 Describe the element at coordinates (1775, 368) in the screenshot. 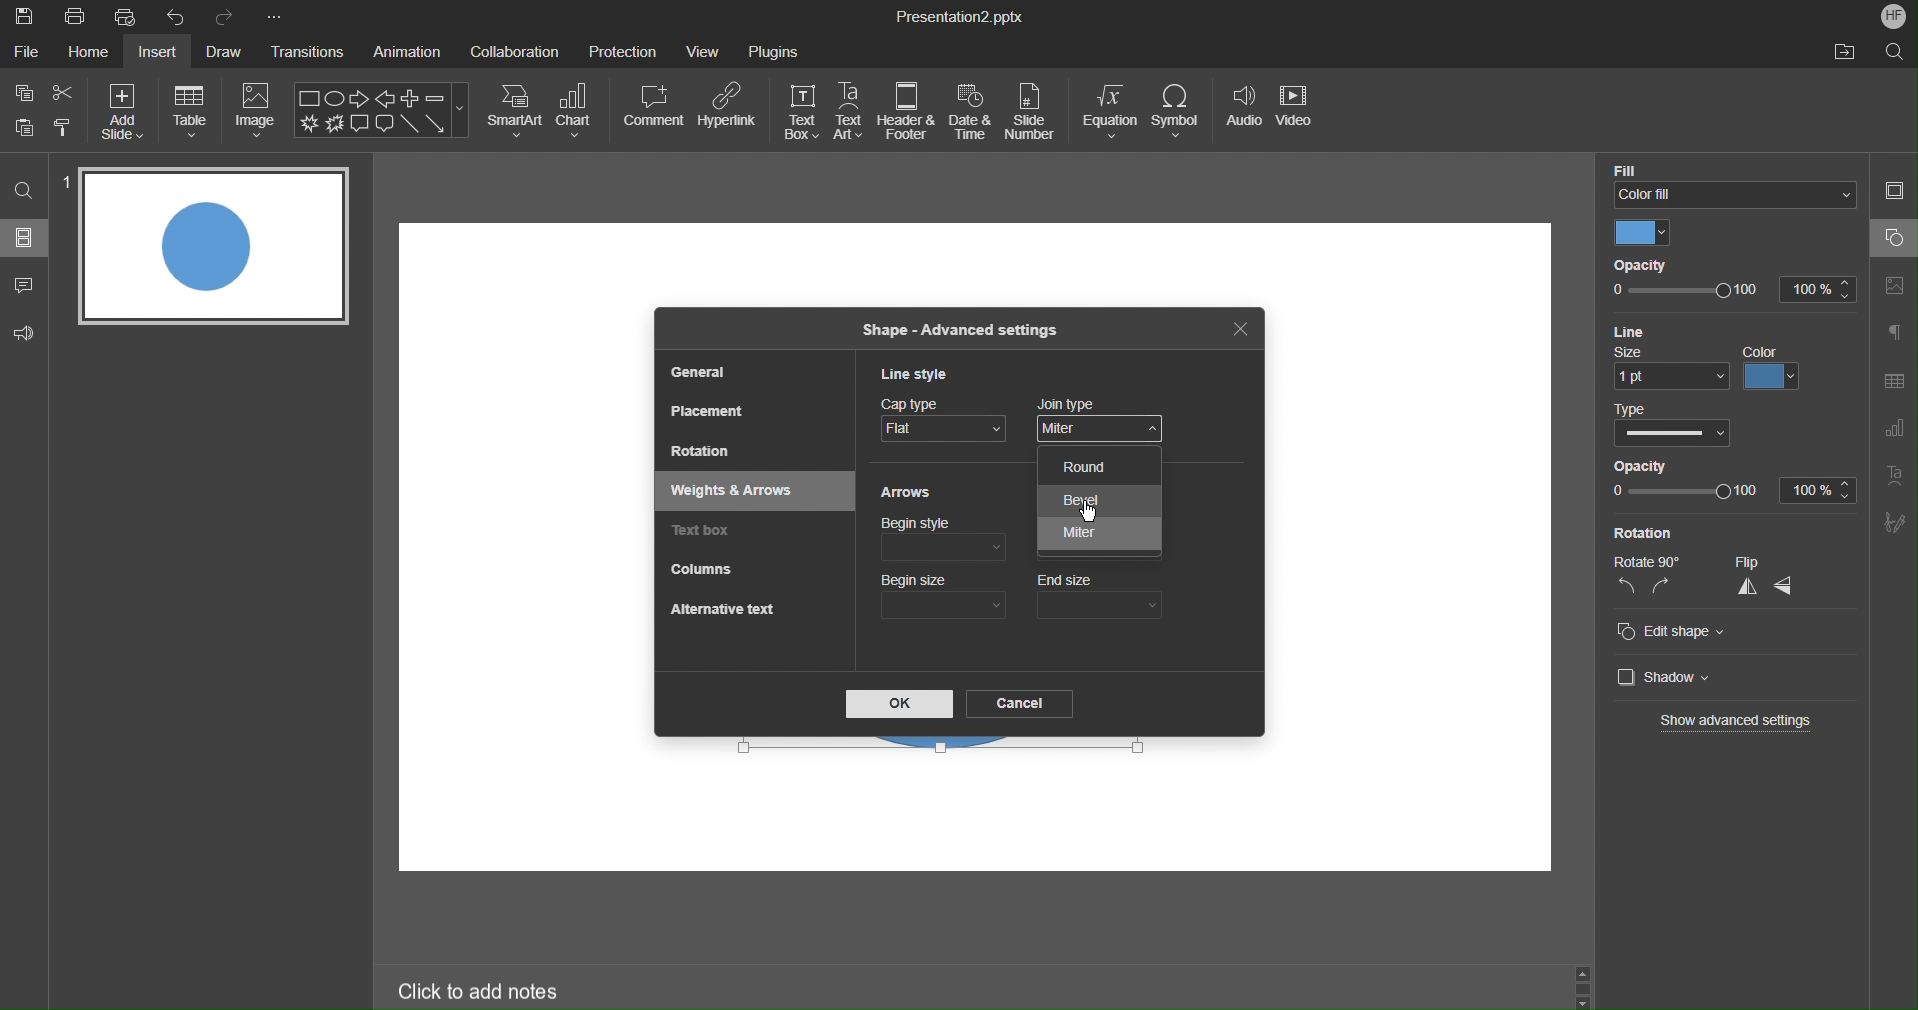

I see `color` at that location.